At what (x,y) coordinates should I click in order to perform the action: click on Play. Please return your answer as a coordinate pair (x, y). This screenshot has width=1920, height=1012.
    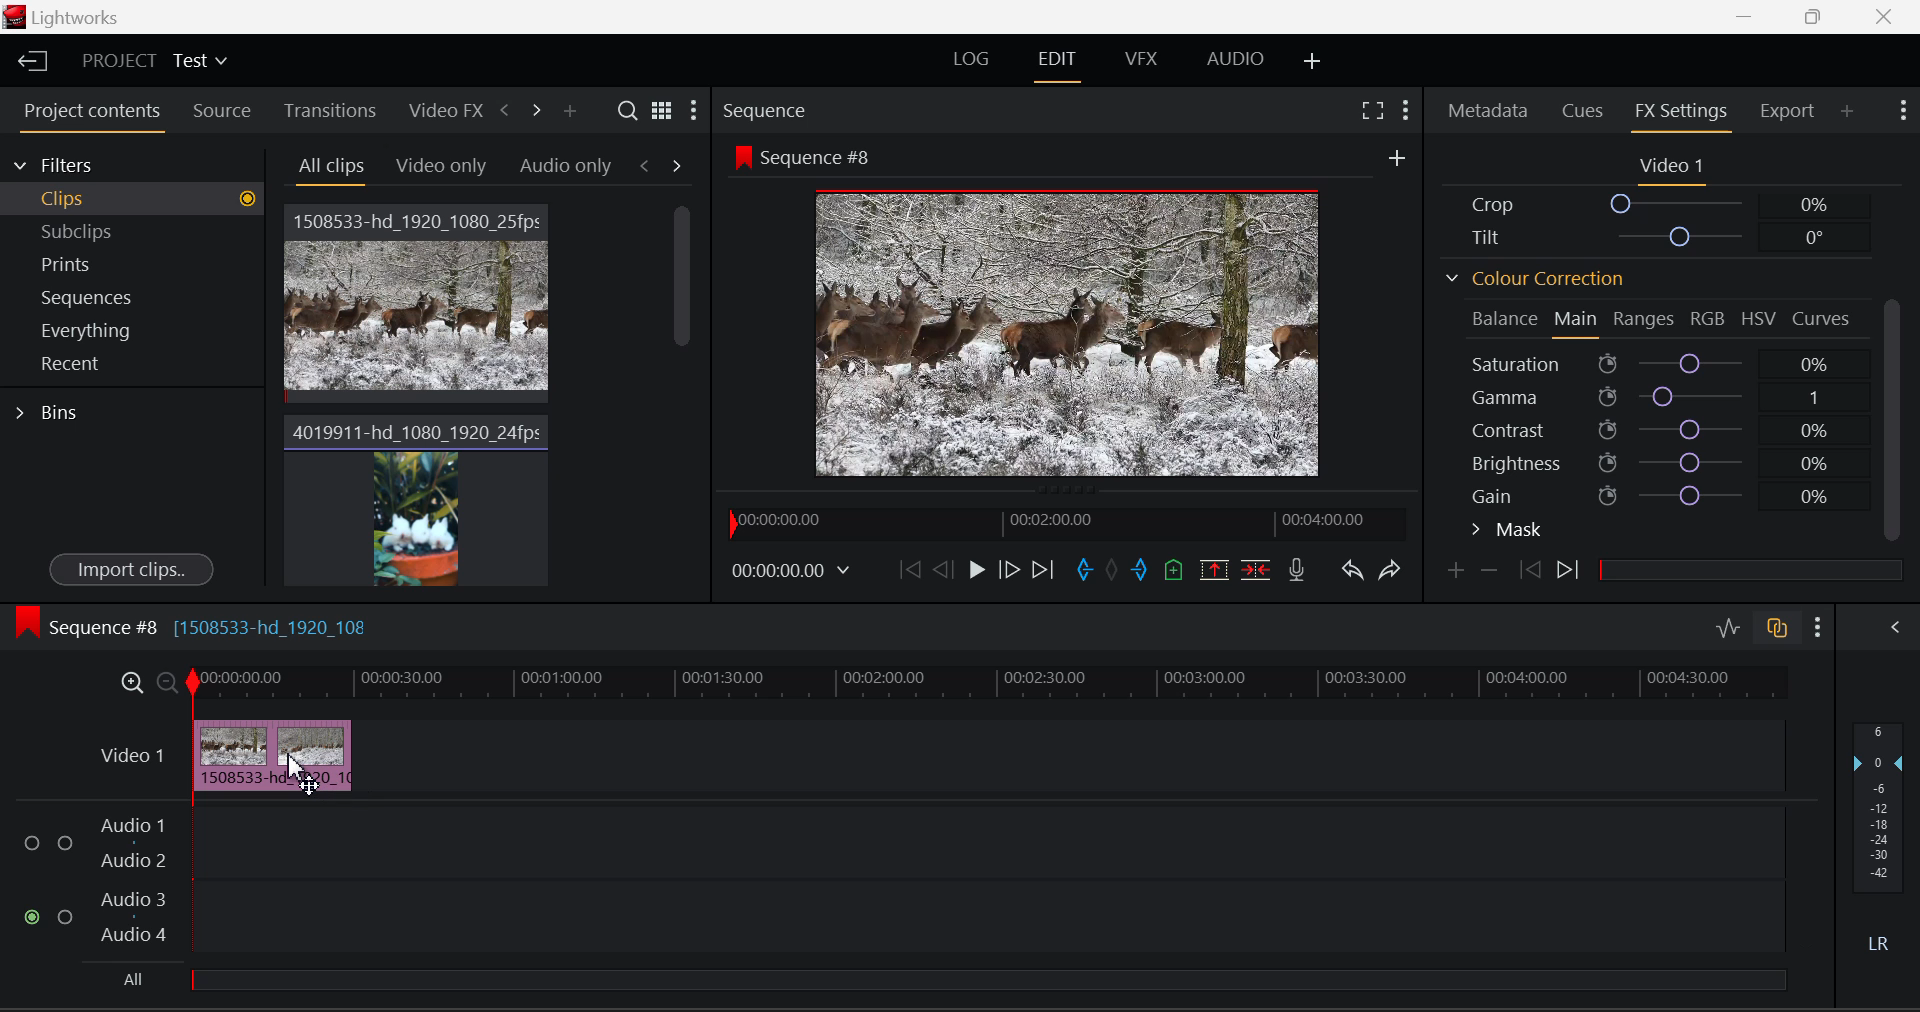
    Looking at the image, I should click on (978, 572).